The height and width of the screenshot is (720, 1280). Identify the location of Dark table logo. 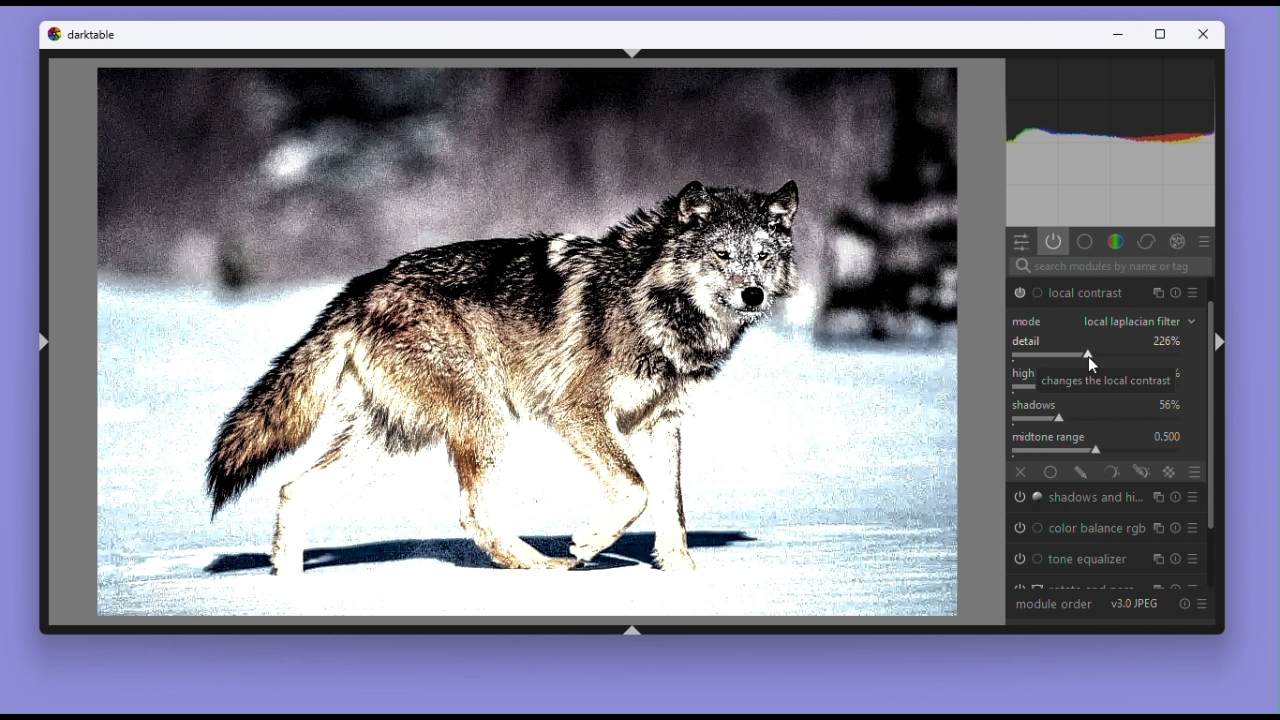
(51, 38).